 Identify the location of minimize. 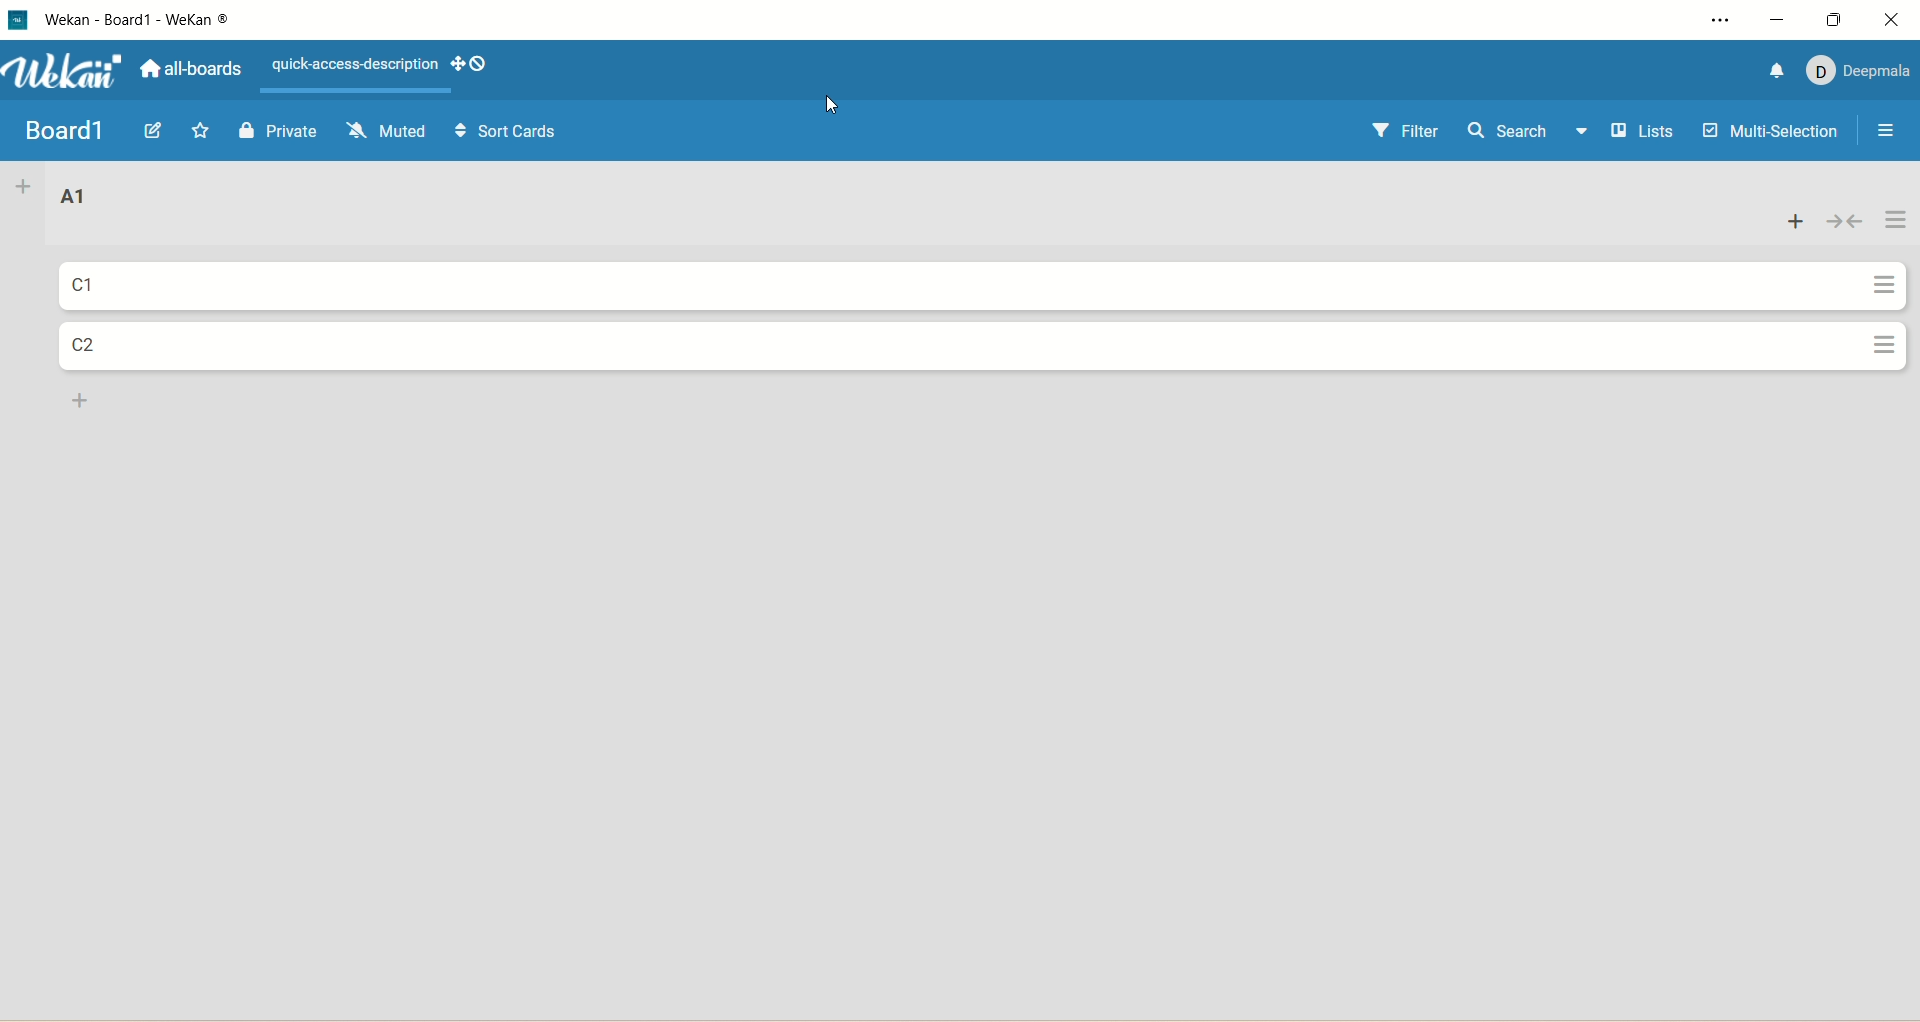
(1781, 20).